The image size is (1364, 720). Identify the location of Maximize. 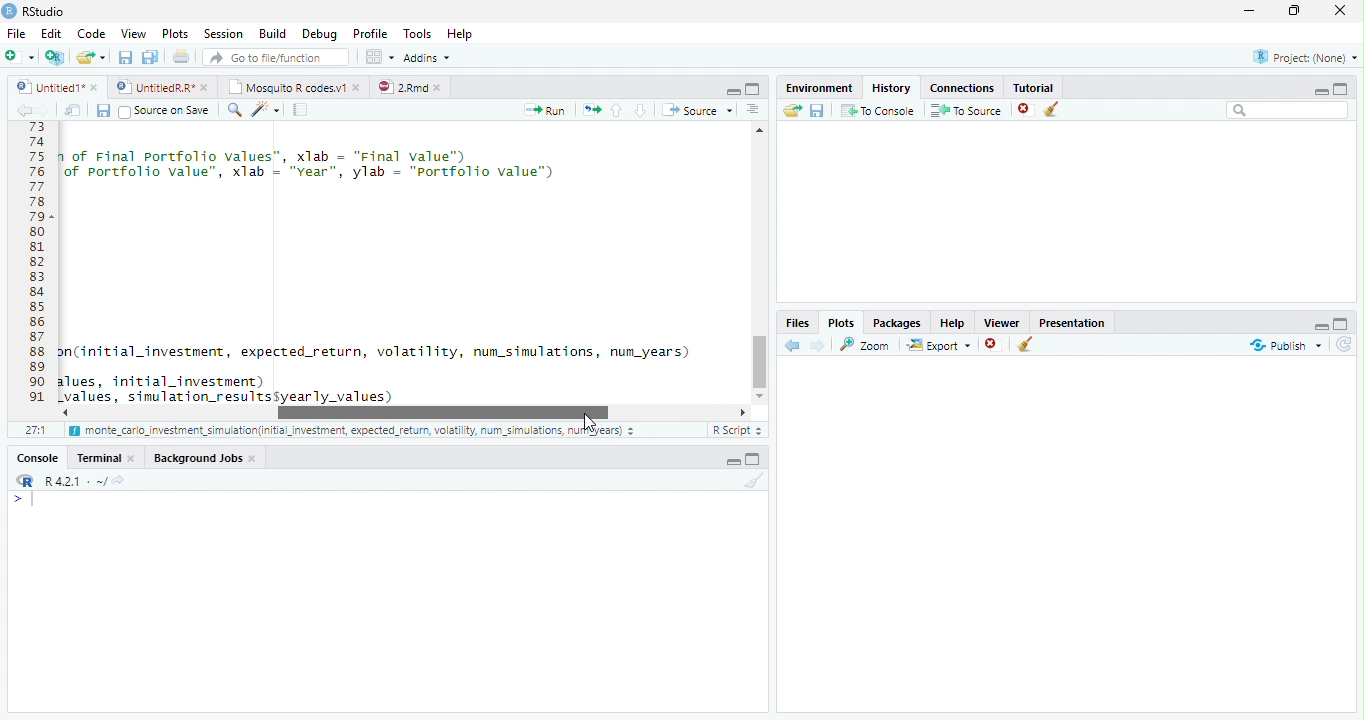
(1299, 12).